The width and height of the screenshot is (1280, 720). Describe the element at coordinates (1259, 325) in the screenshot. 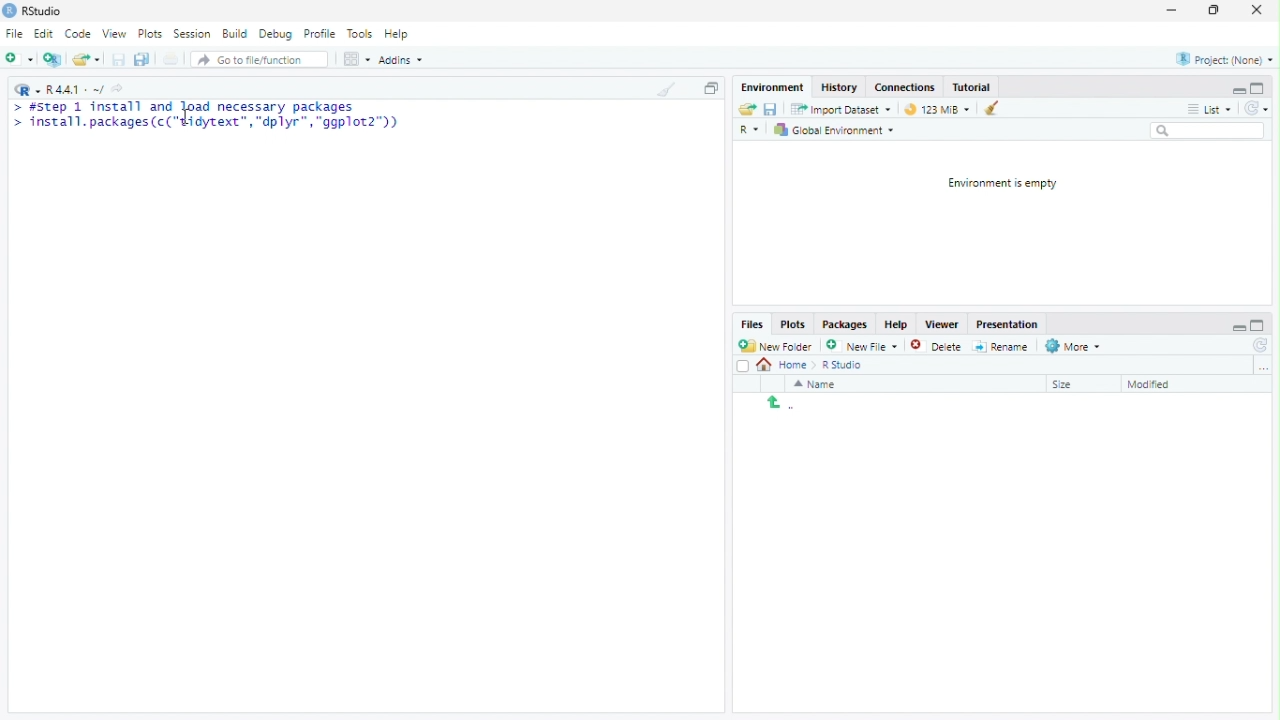

I see `Maximize` at that location.